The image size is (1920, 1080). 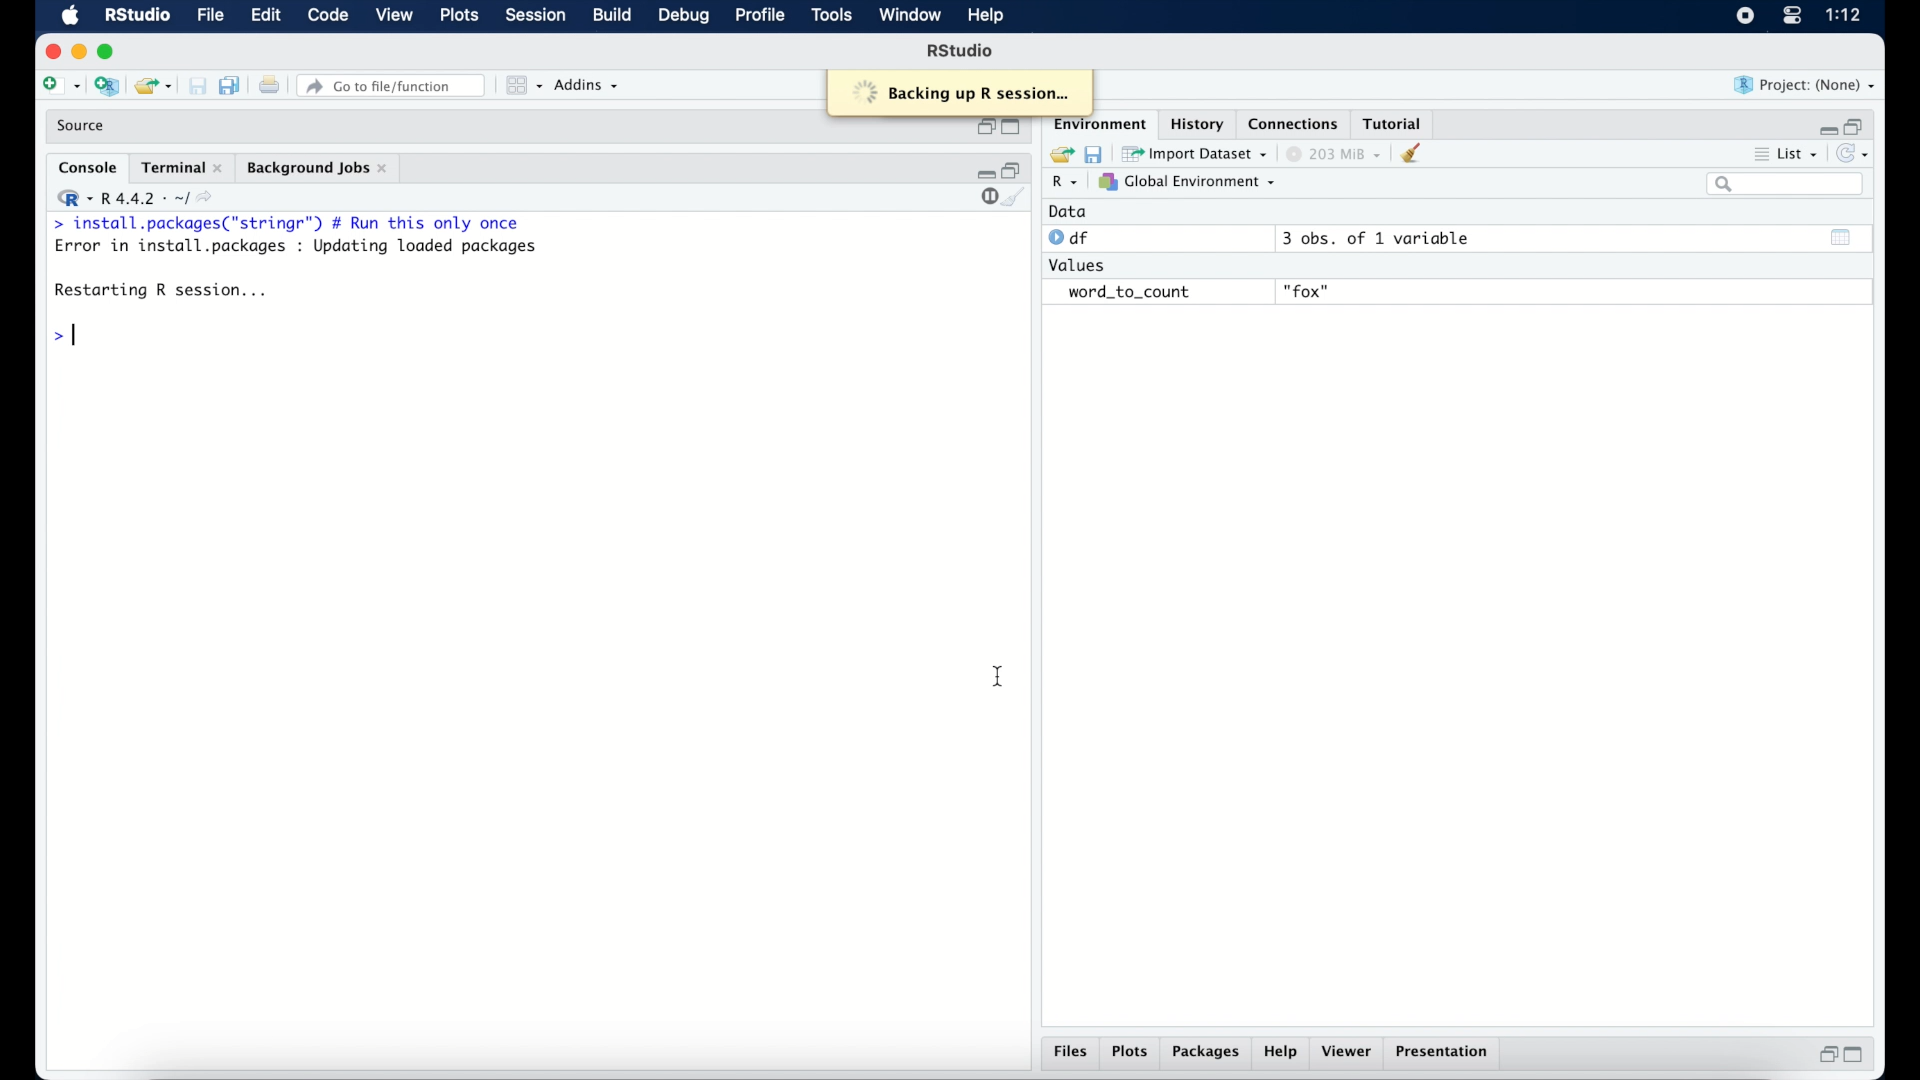 I want to click on save, so click(x=200, y=87).